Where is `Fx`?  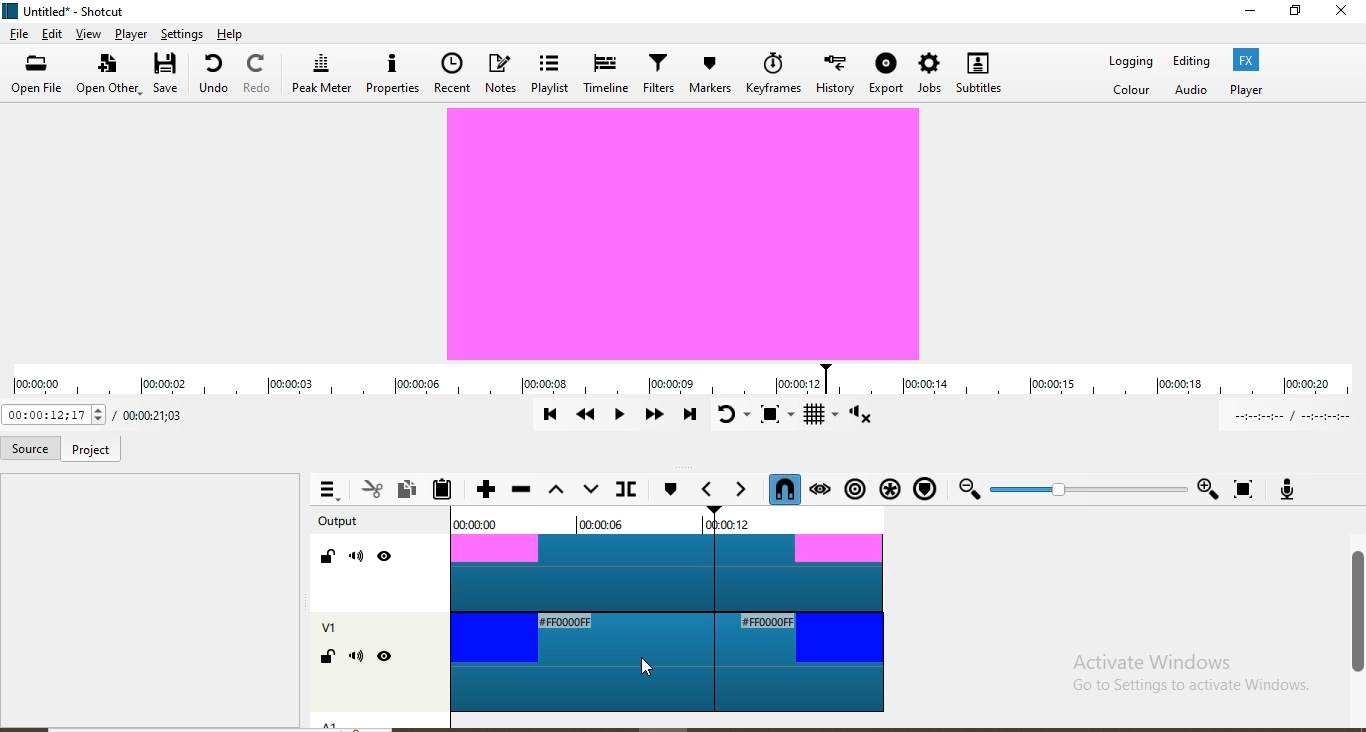
Fx is located at coordinates (1247, 60).